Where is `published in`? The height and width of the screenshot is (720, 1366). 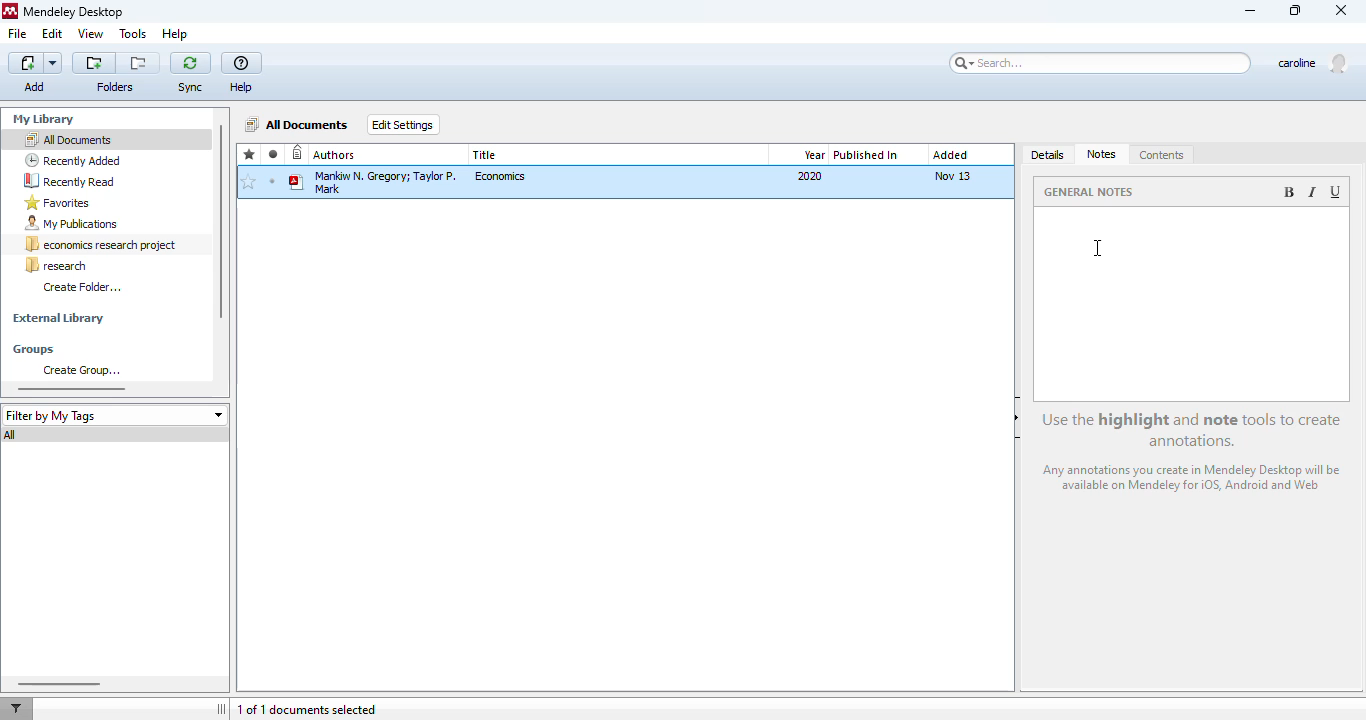 published in is located at coordinates (866, 155).